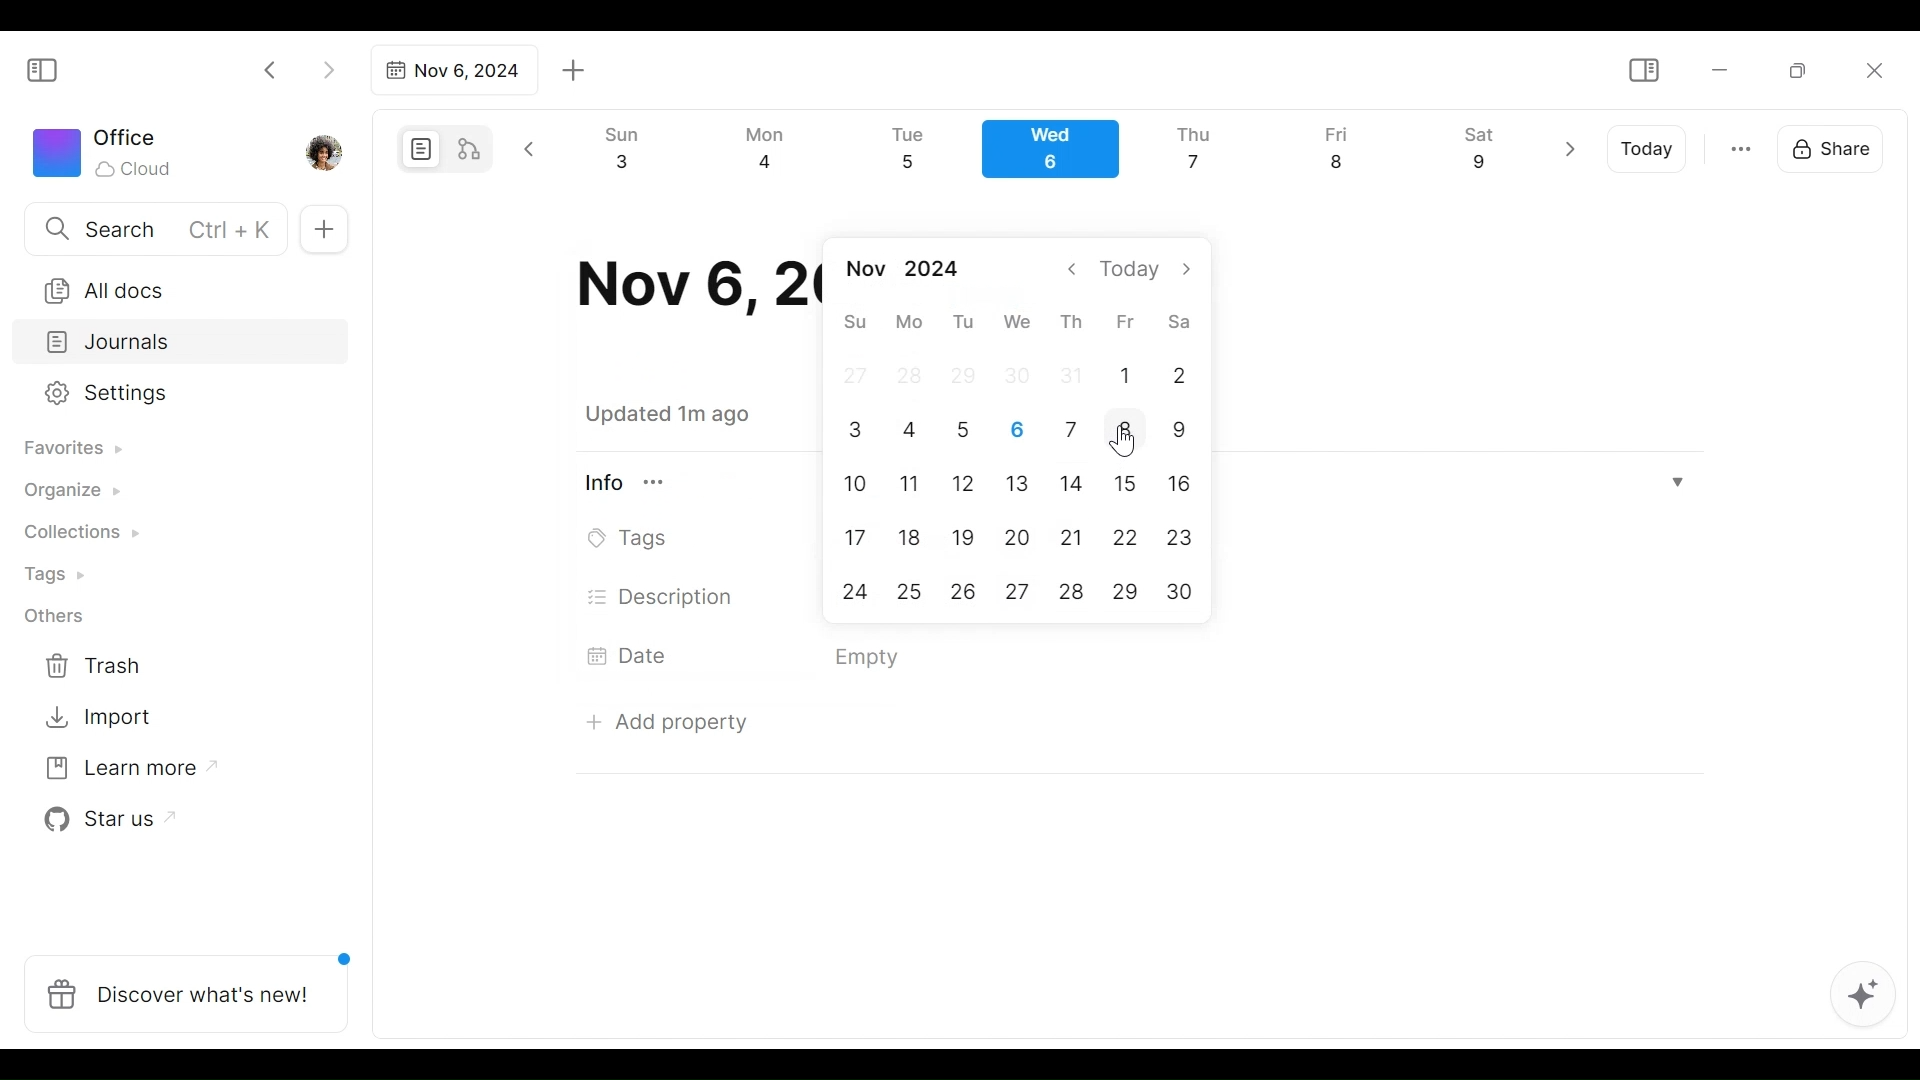 The width and height of the screenshot is (1920, 1080). What do you see at coordinates (328, 68) in the screenshot?
I see `Click to go forward` at bounding box center [328, 68].